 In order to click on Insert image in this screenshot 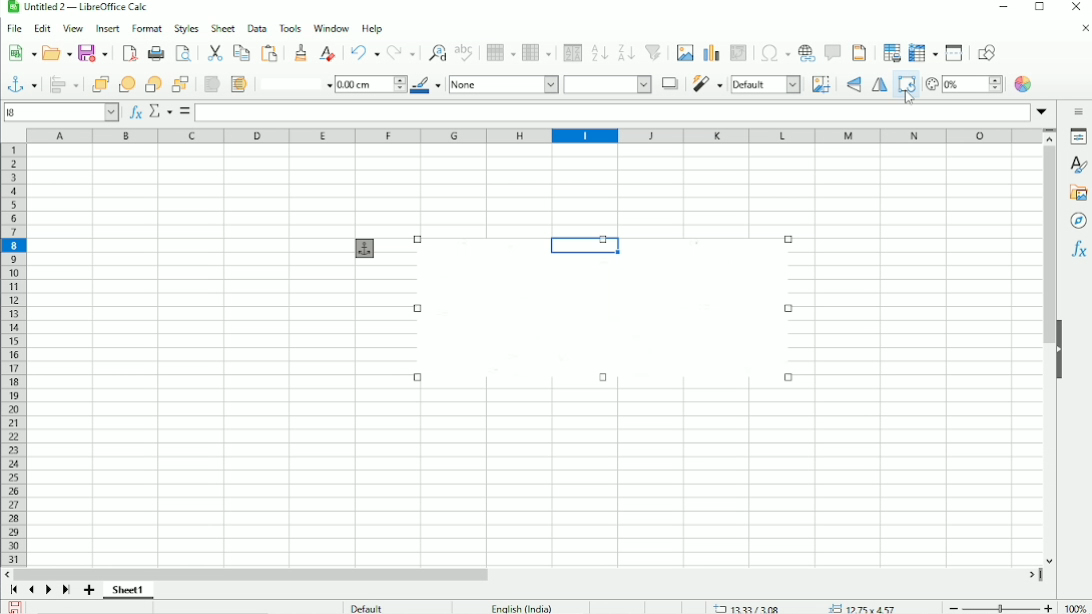, I will do `click(684, 53)`.